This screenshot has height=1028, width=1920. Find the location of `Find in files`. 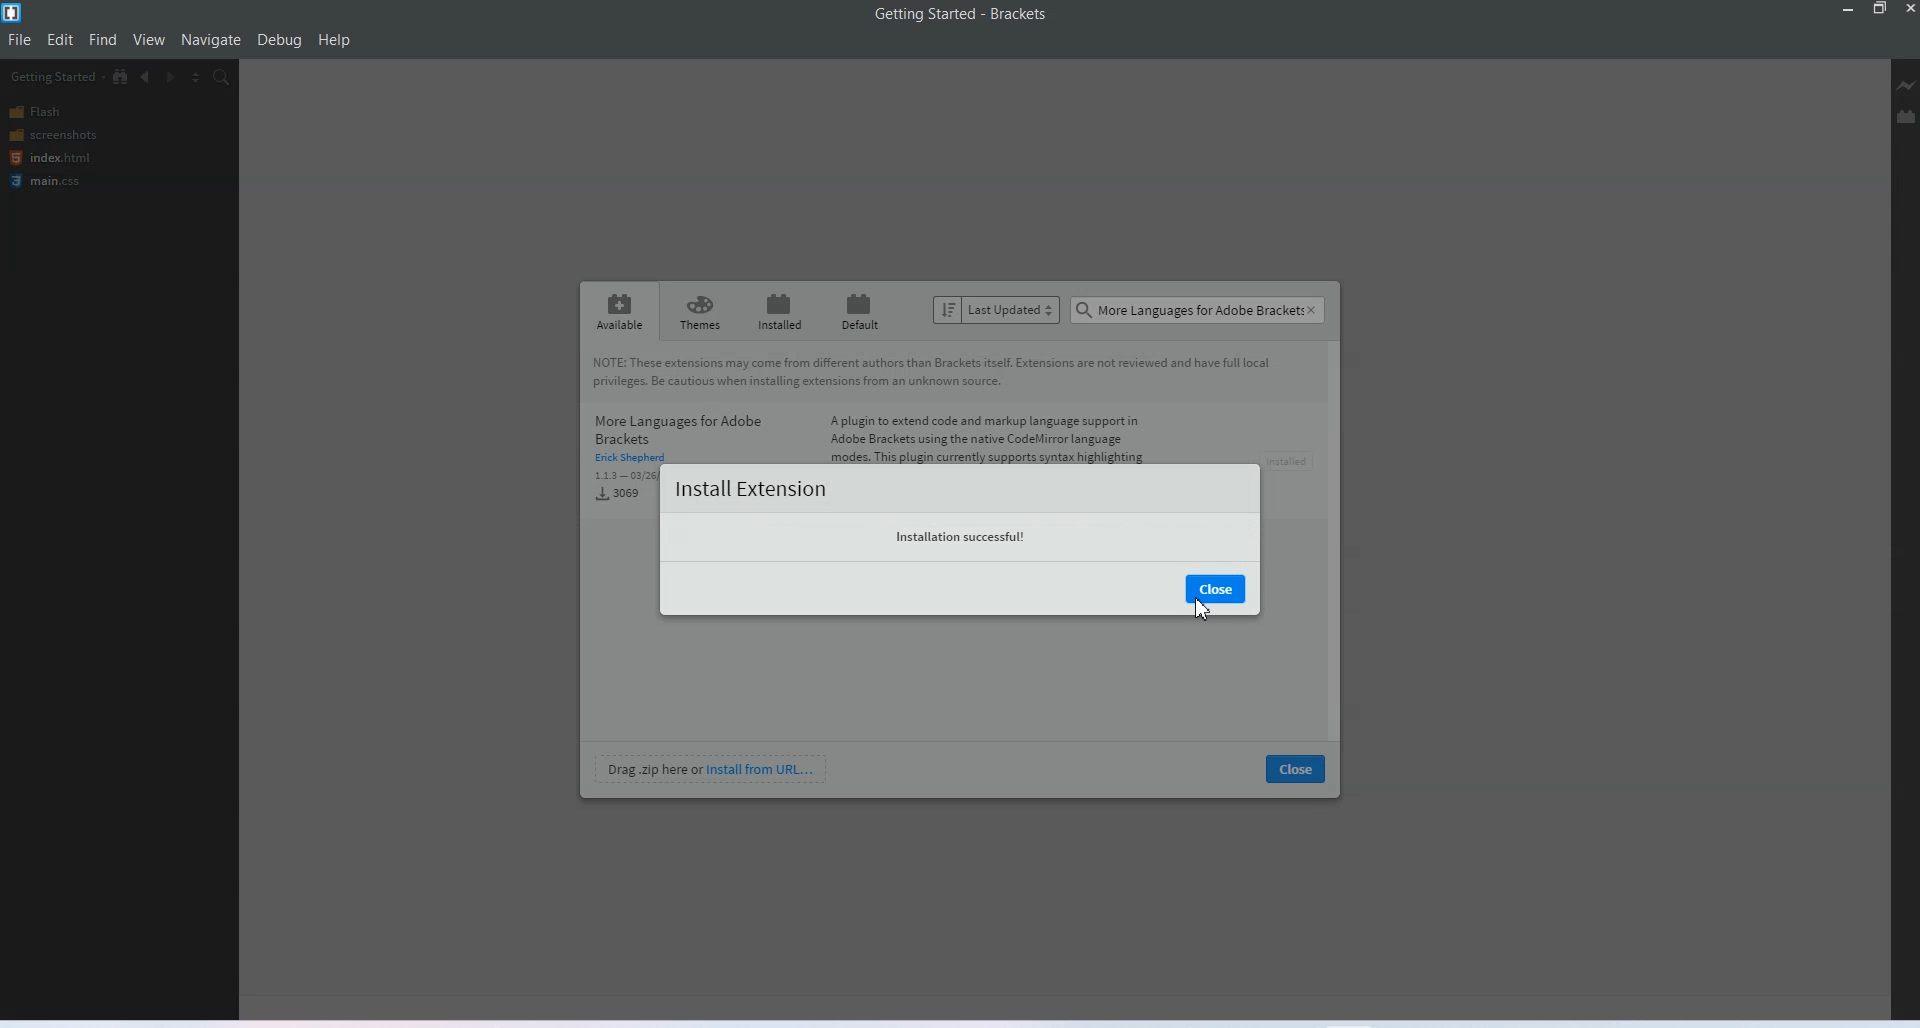

Find in files is located at coordinates (222, 78).